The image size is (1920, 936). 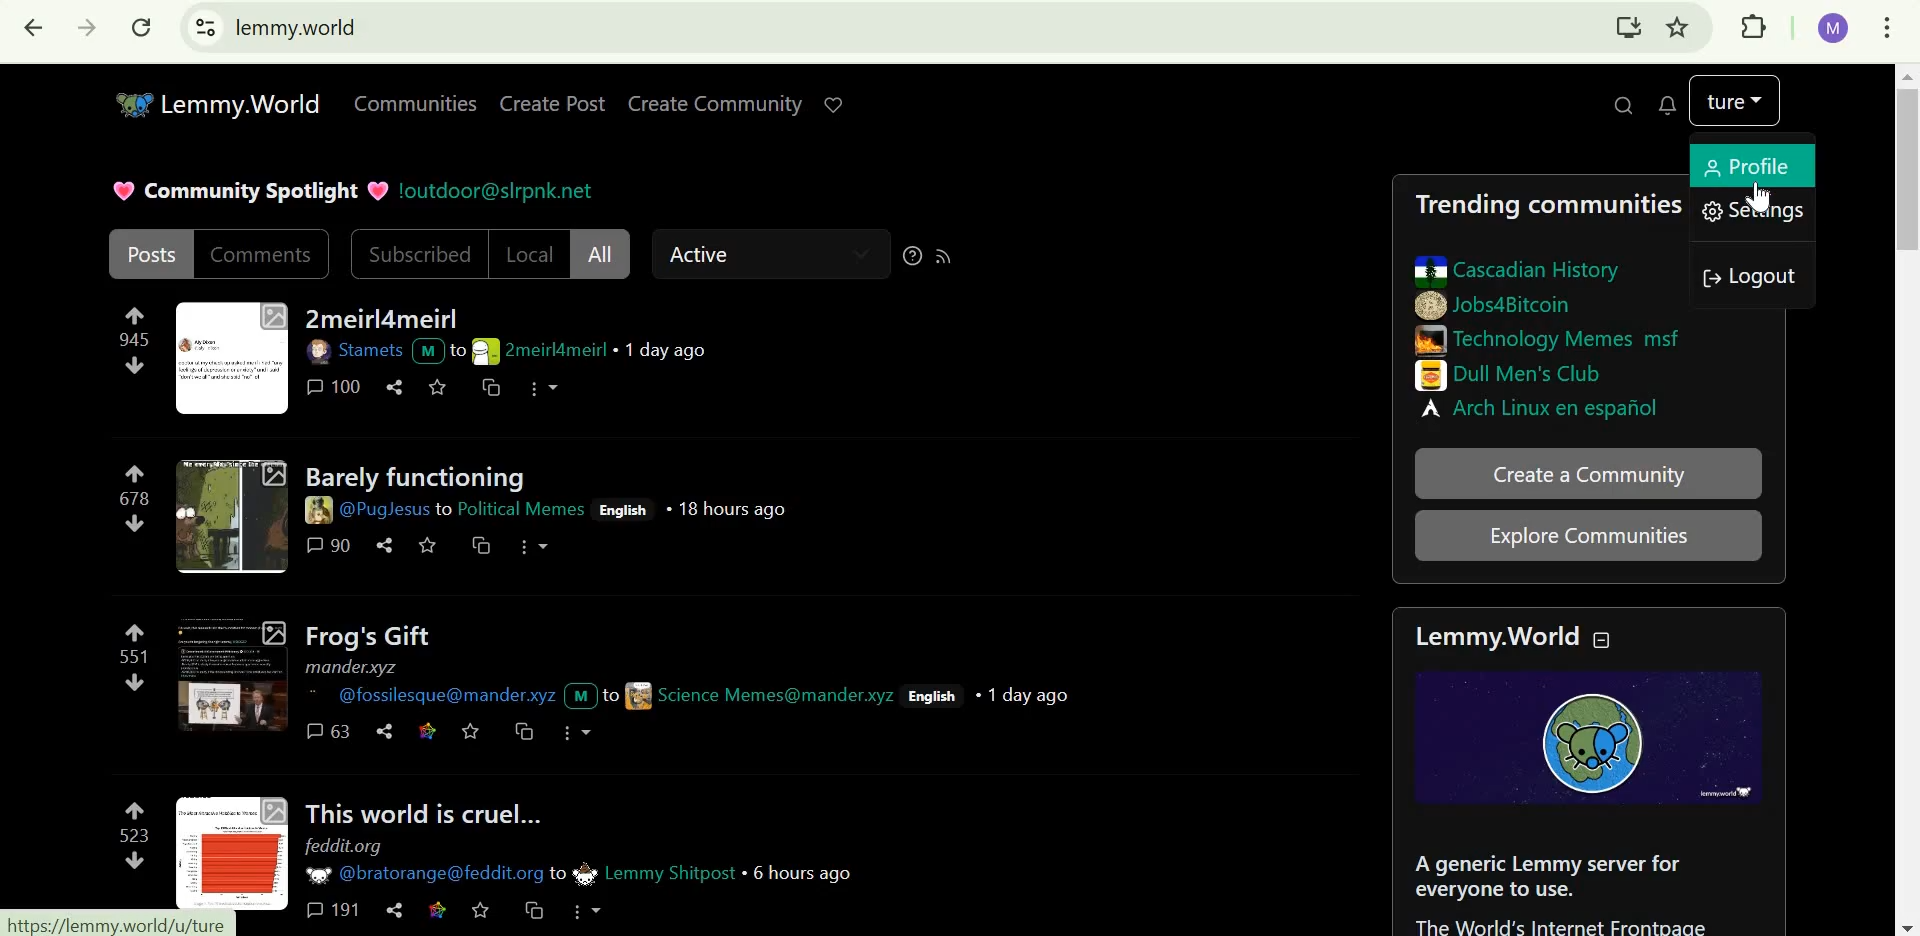 I want to click on more, so click(x=575, y=730).